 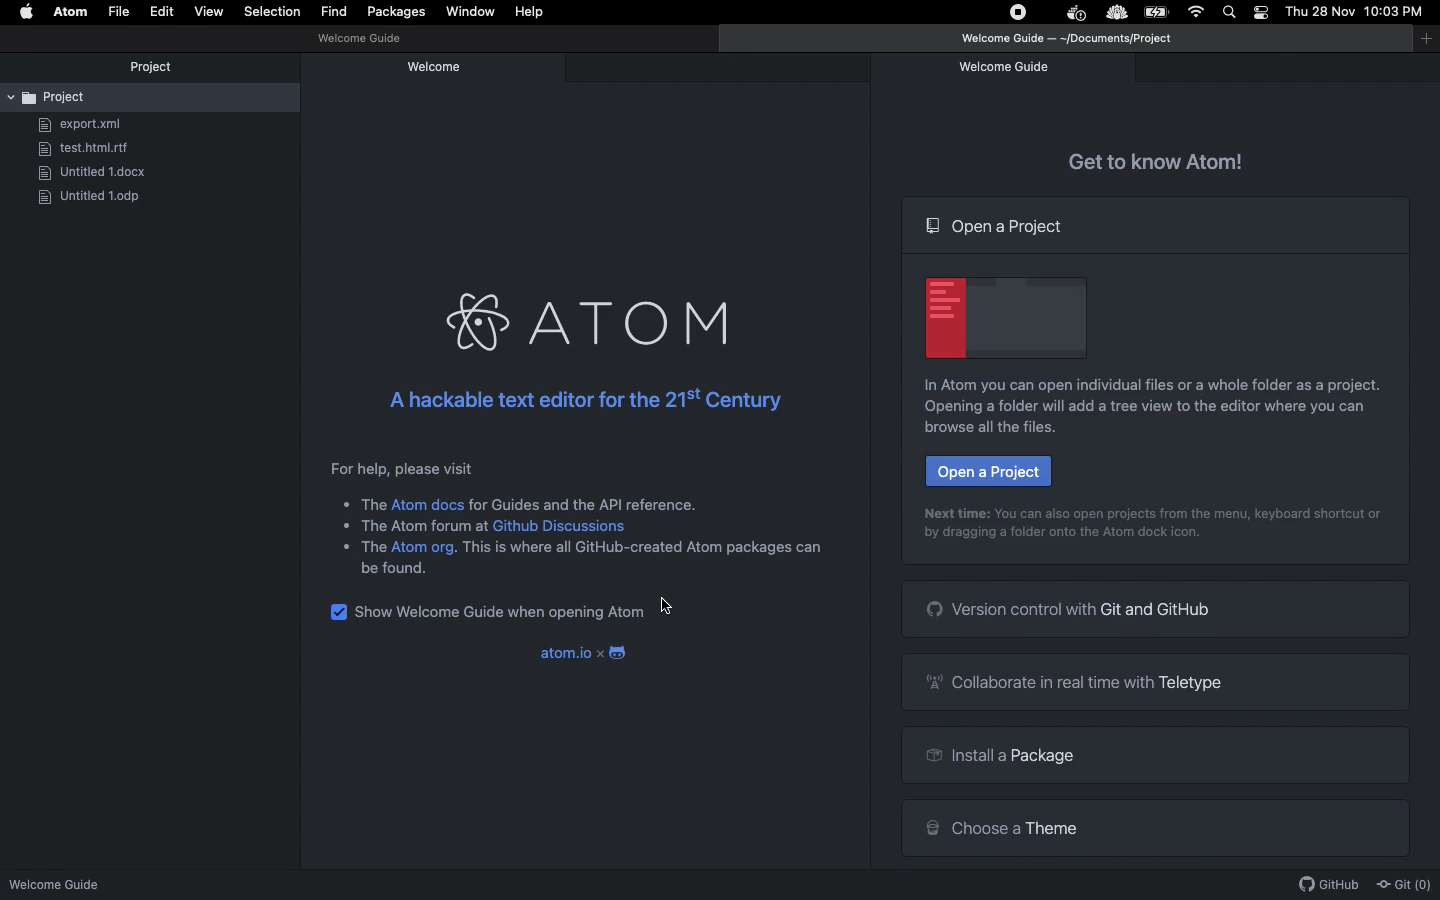 I want to click on Date, so click(x=1321, y=12).